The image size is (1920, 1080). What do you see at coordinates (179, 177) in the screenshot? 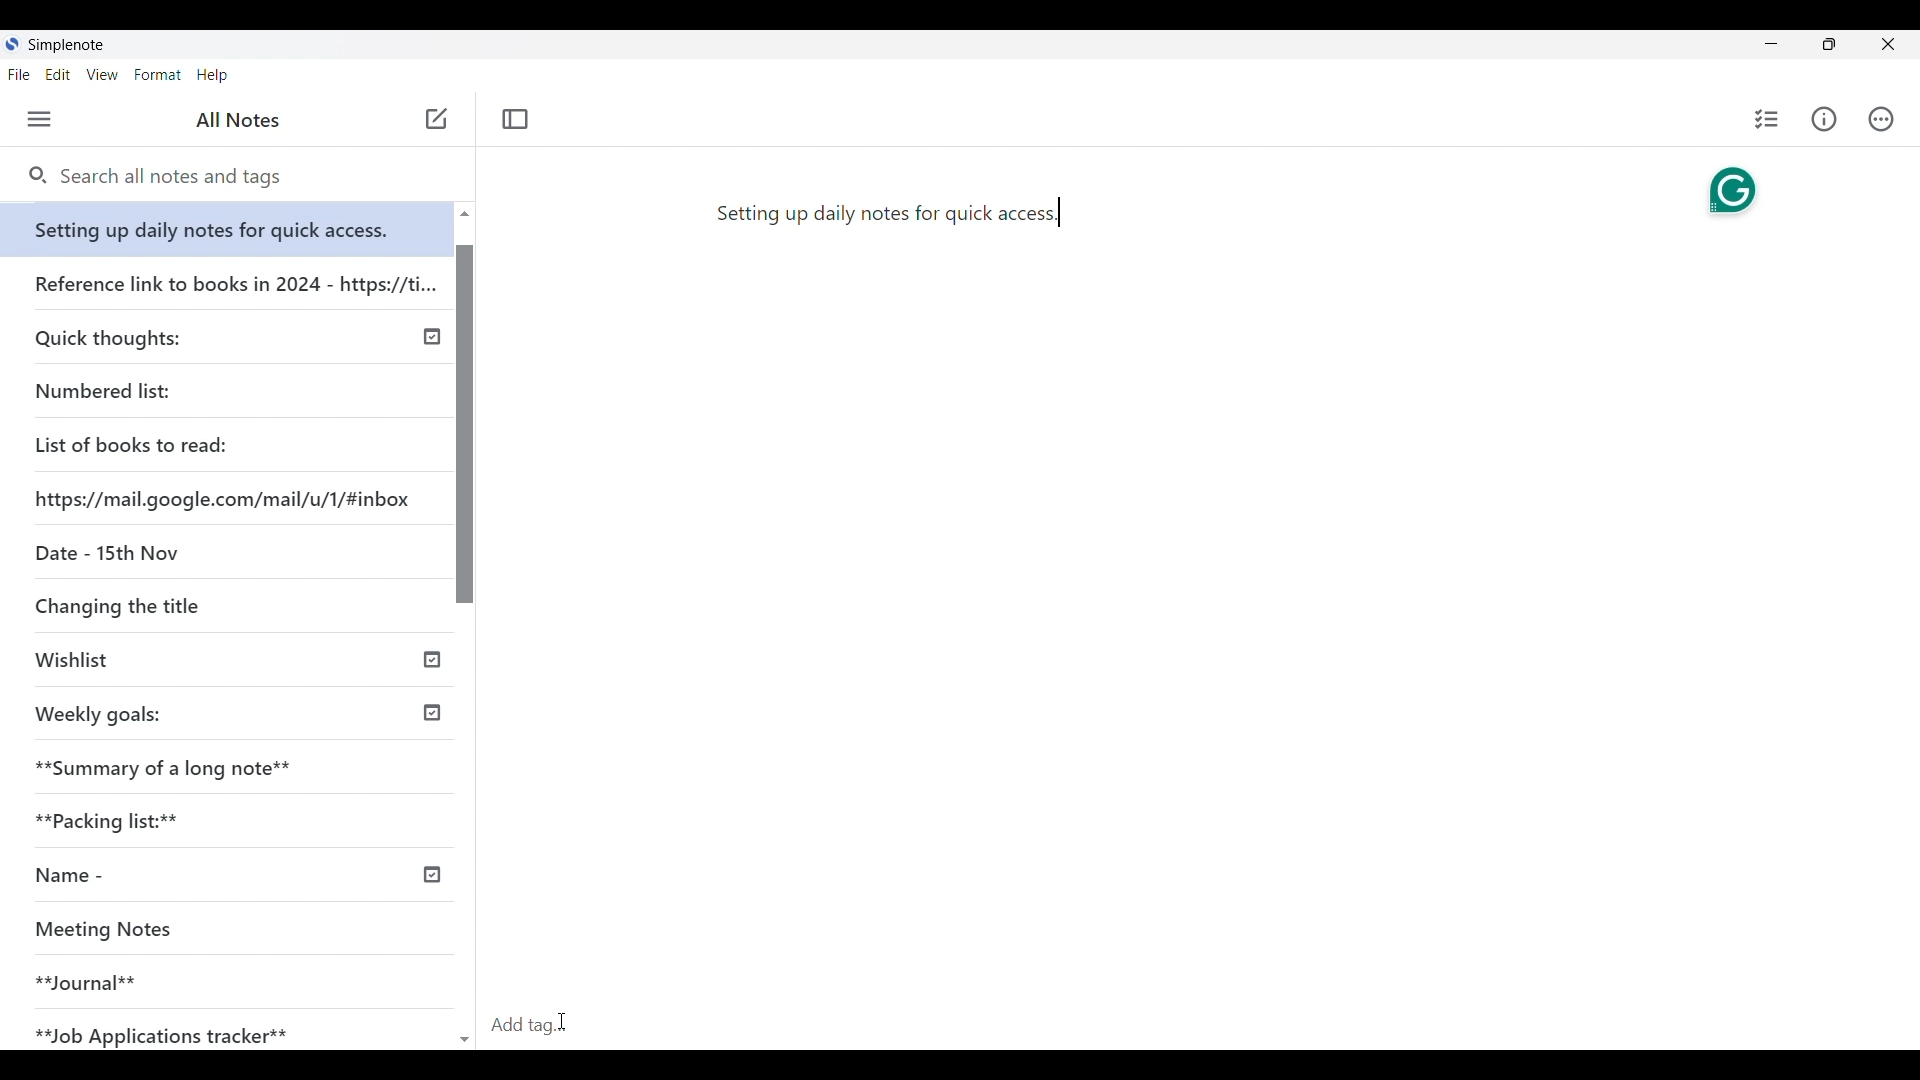
I see `Search notes and tags` at bounding box center [179, 177].